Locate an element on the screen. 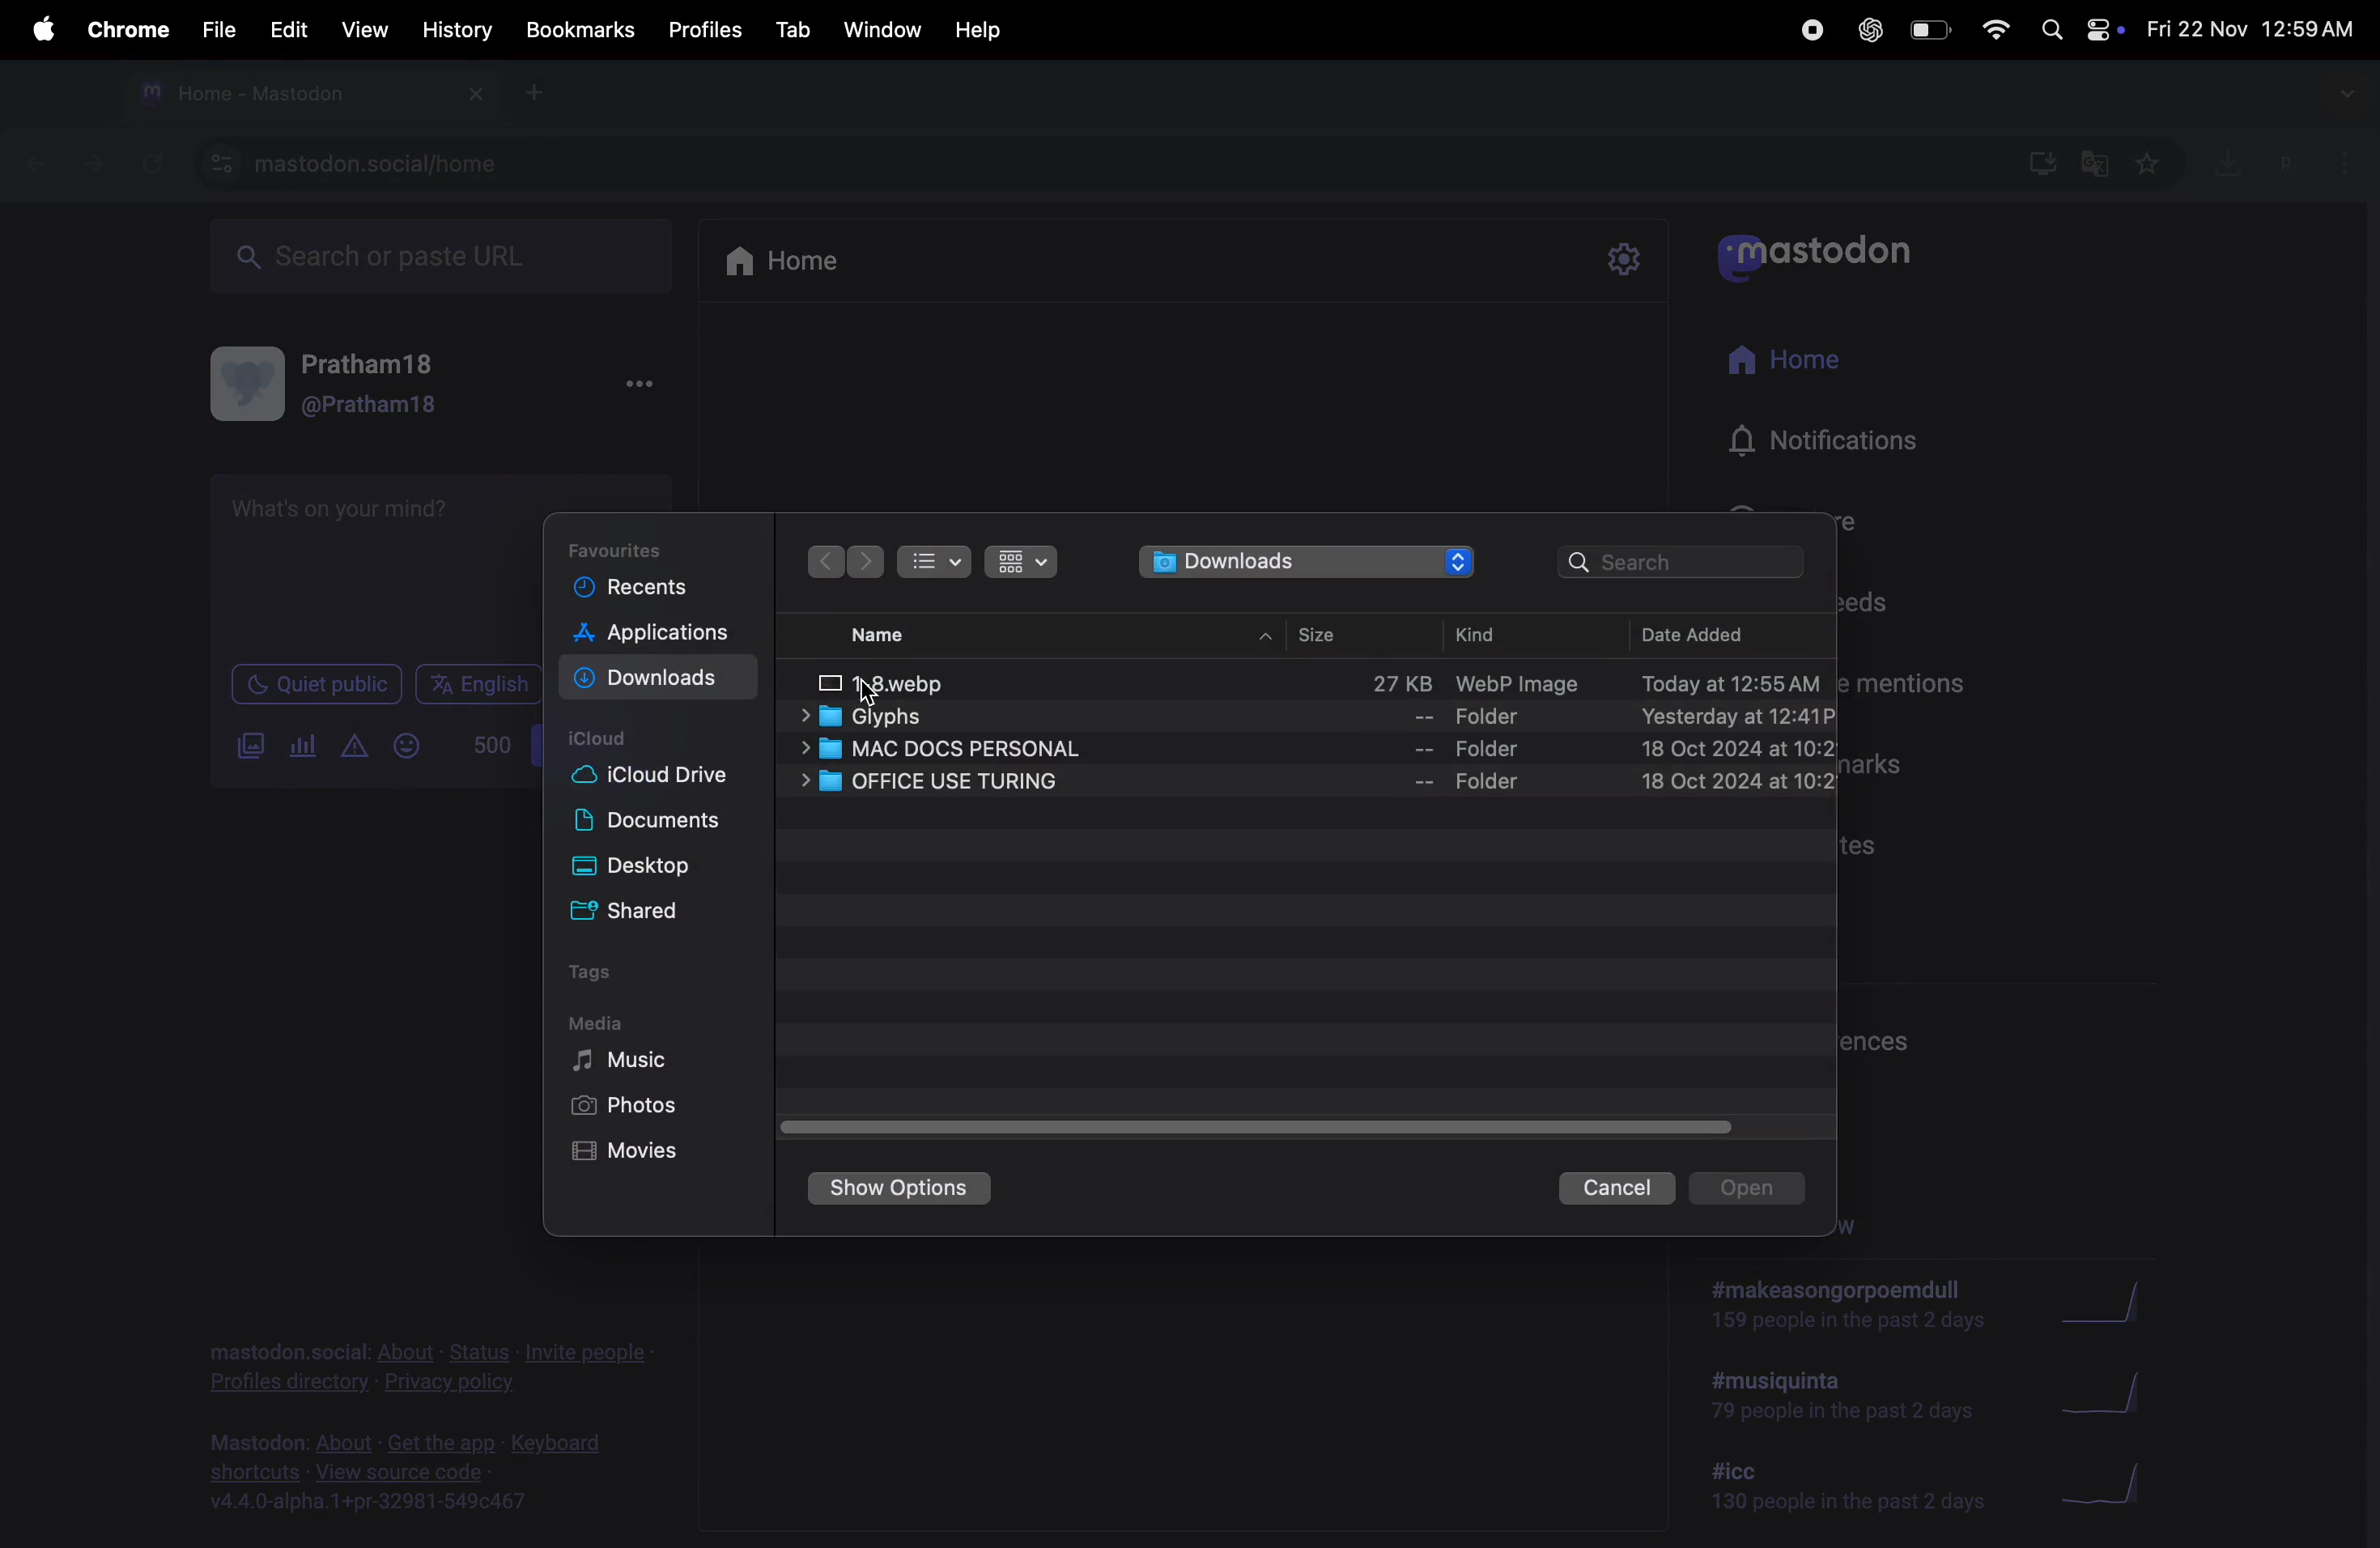 Image resolution: width=2380 pixels, height=1548 pixels. shortcuts is located at coordinates (255, 1472).